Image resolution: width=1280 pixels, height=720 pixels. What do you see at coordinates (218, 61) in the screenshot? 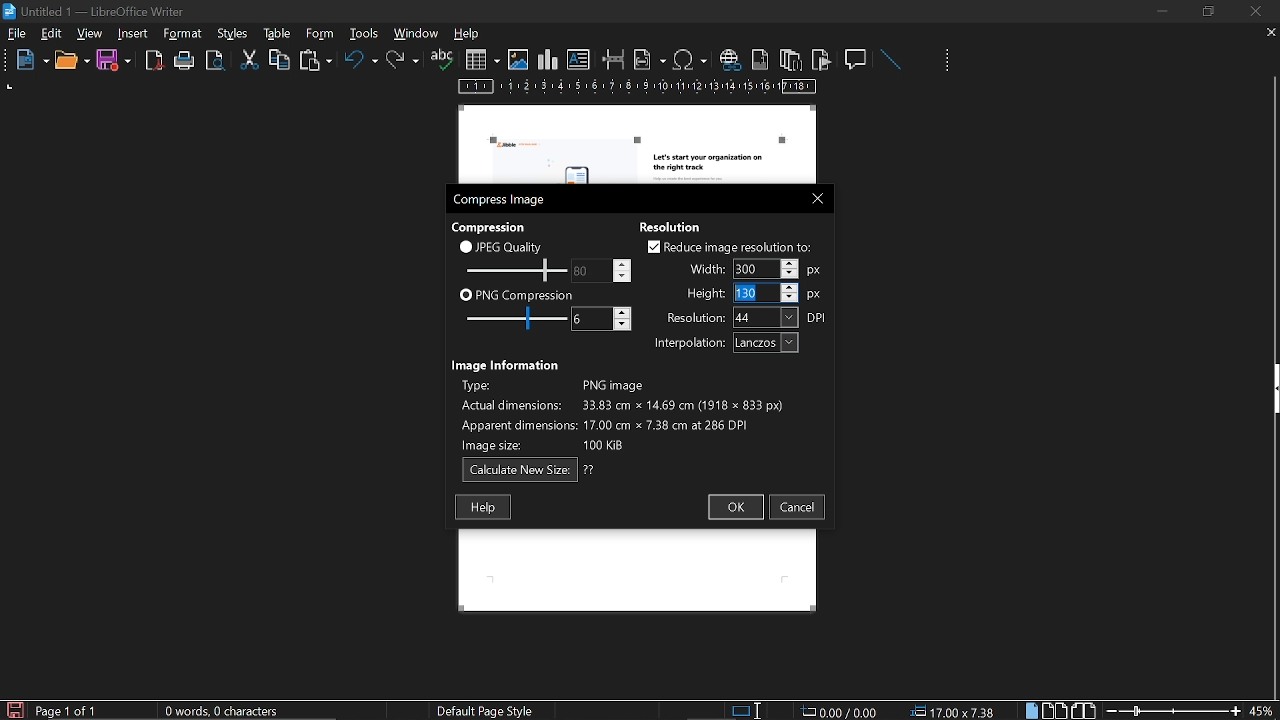
I see `toggle print preview` at bounding box center [218, 61].